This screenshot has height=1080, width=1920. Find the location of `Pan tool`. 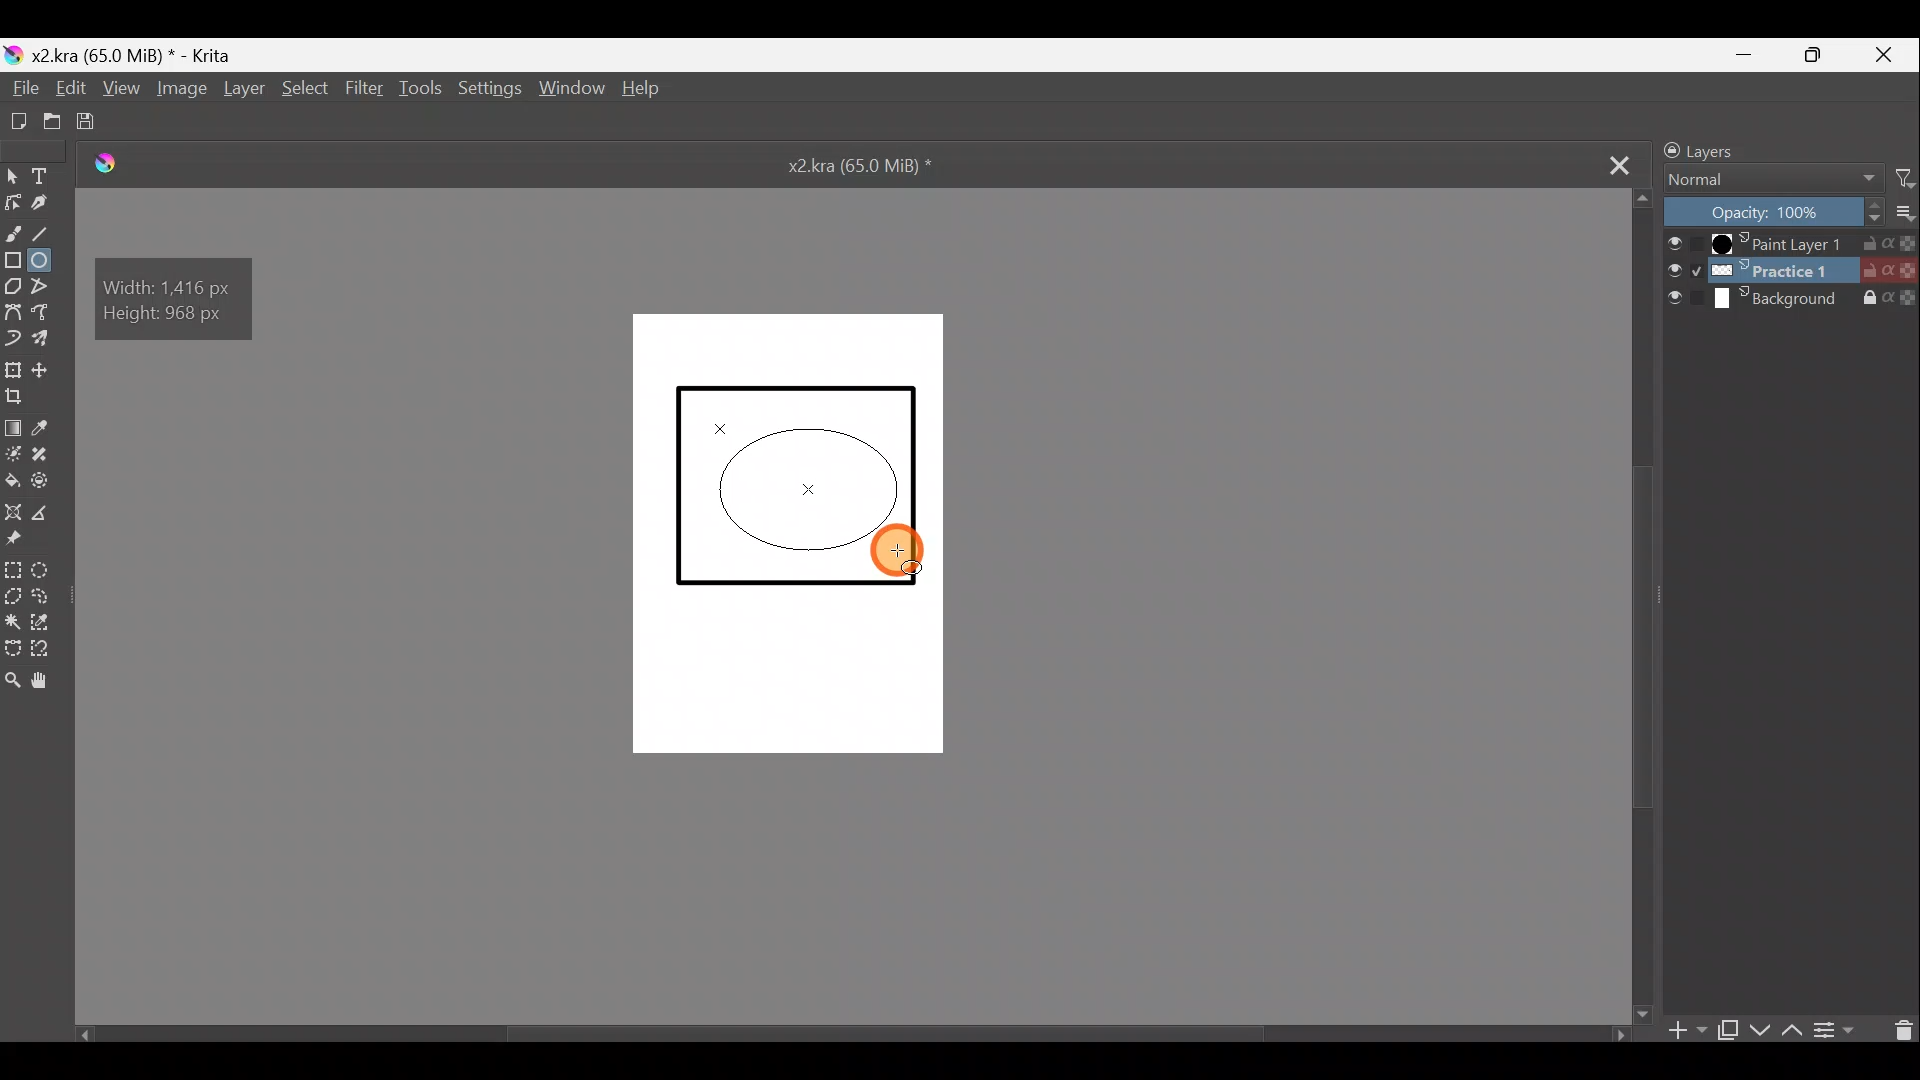

Pan tool is located at coordinates (51, 680).